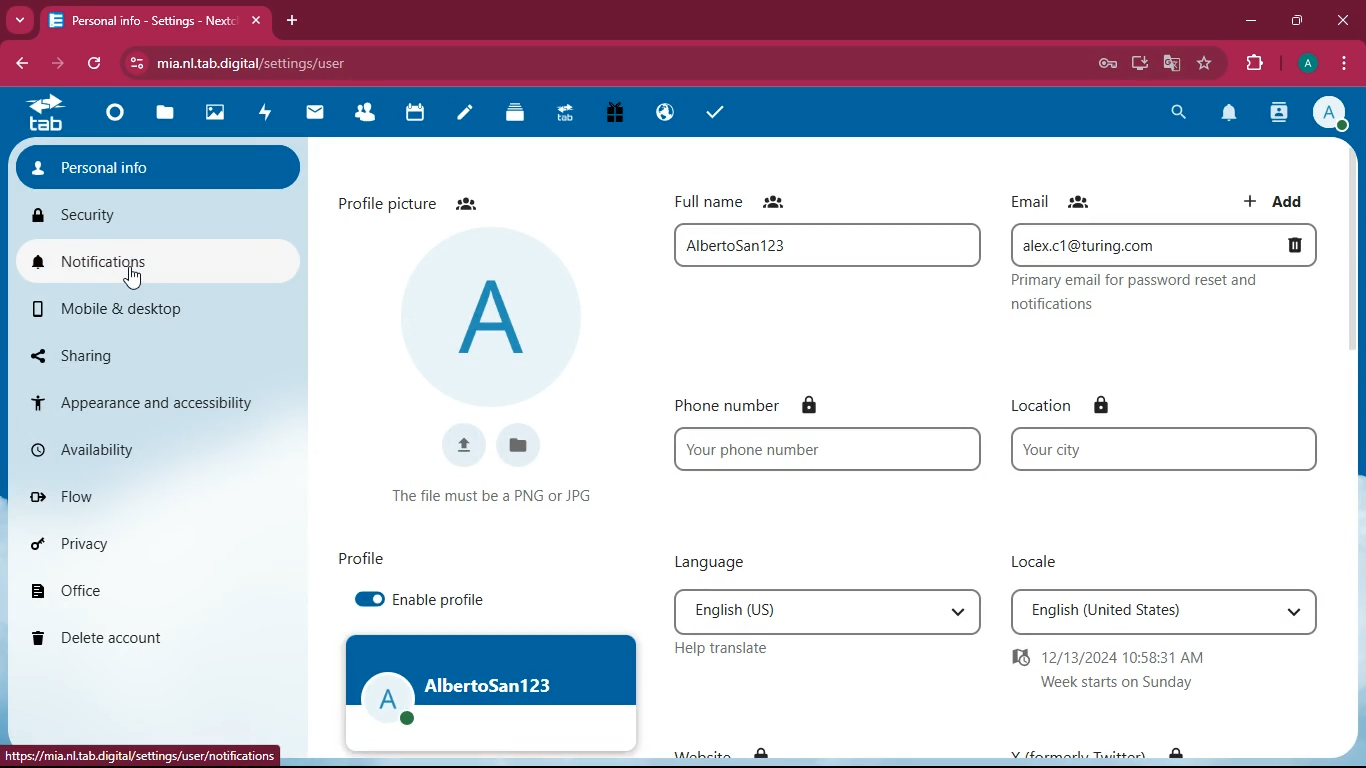  Describe the element at coordinates (464, 116) in the screenshot. I see `notes` at that location.